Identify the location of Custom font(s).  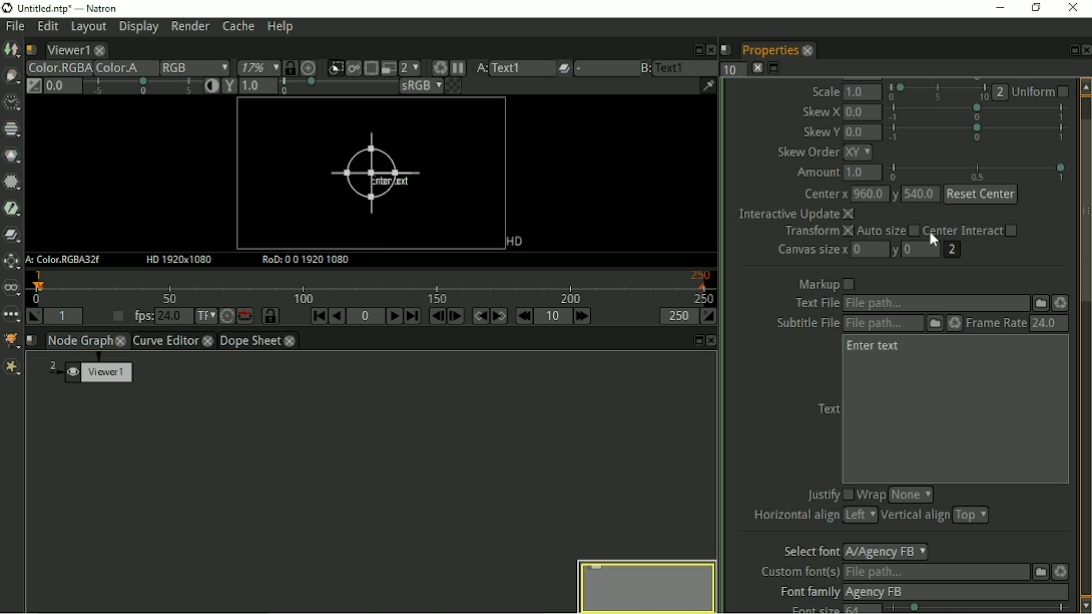
(798, 572).